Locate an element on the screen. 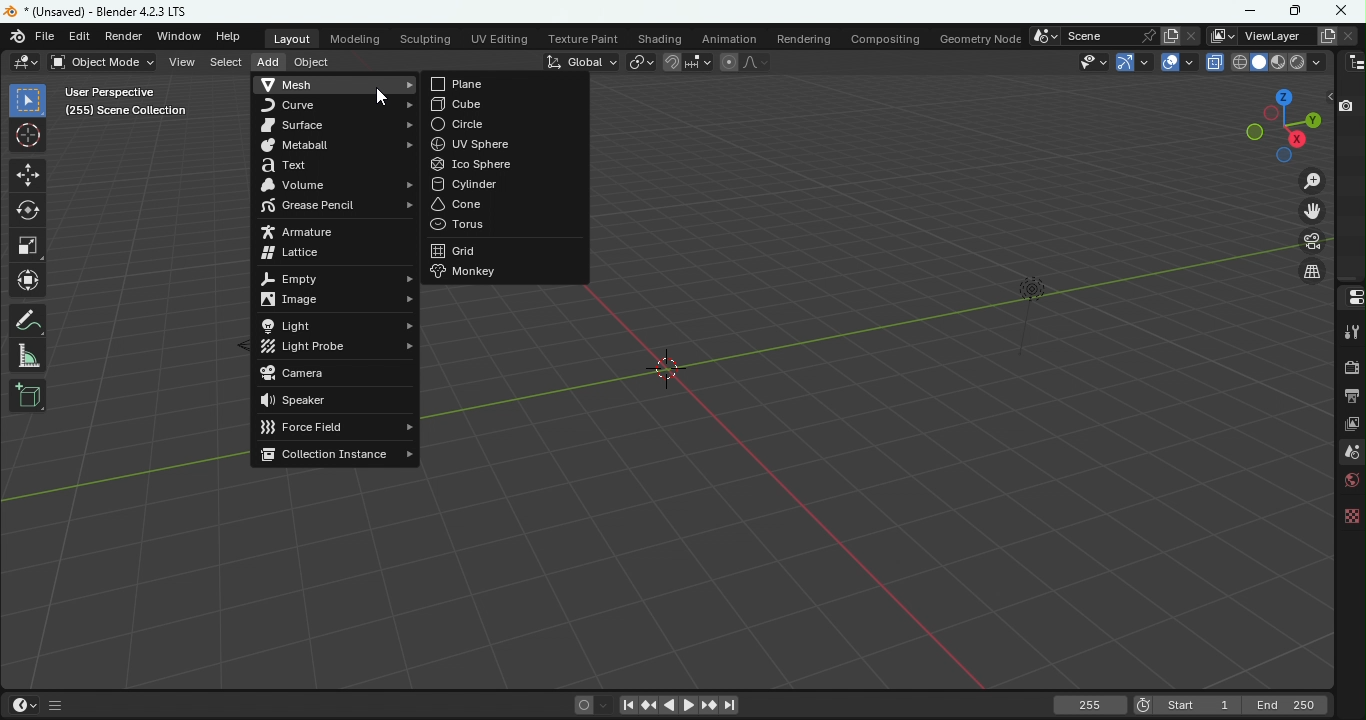 This screenshot has width=1366, height=720. Jump to first/last frame in frame range is located at coordinates (731, 706).